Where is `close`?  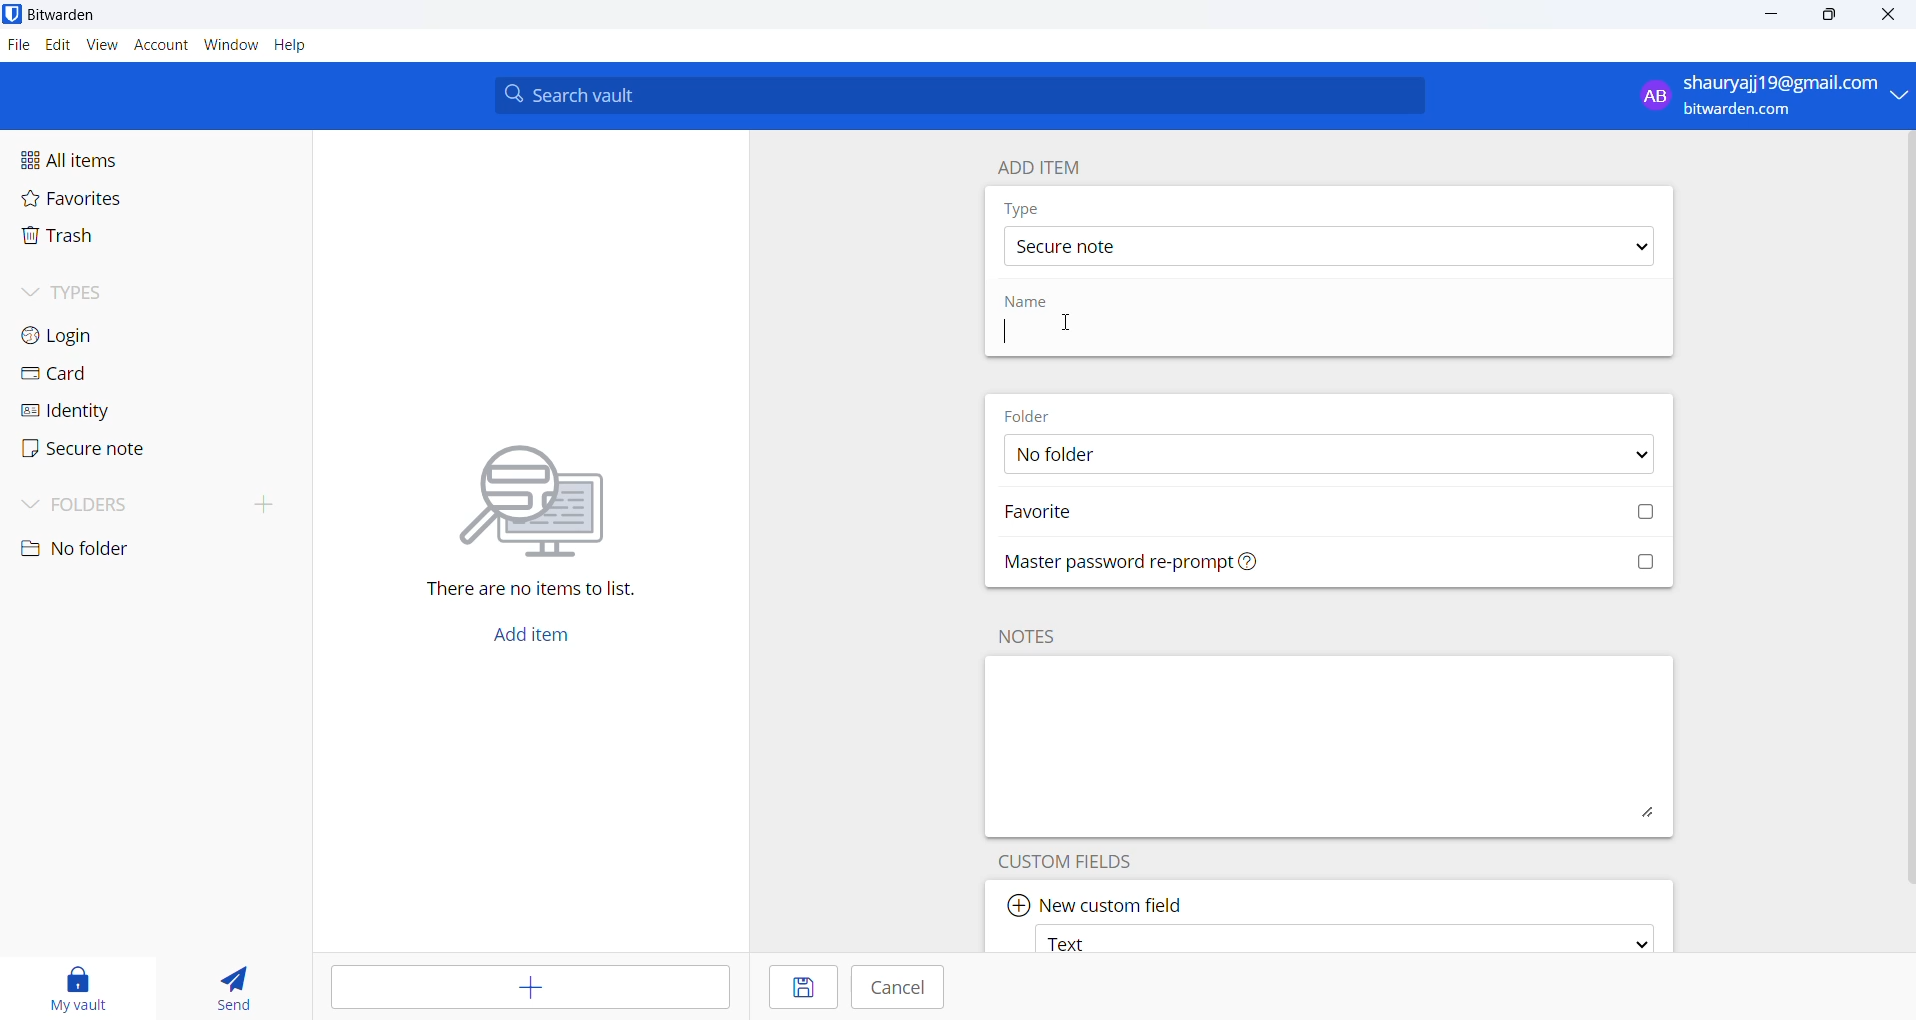
close is located at coordinates (1894, 15).